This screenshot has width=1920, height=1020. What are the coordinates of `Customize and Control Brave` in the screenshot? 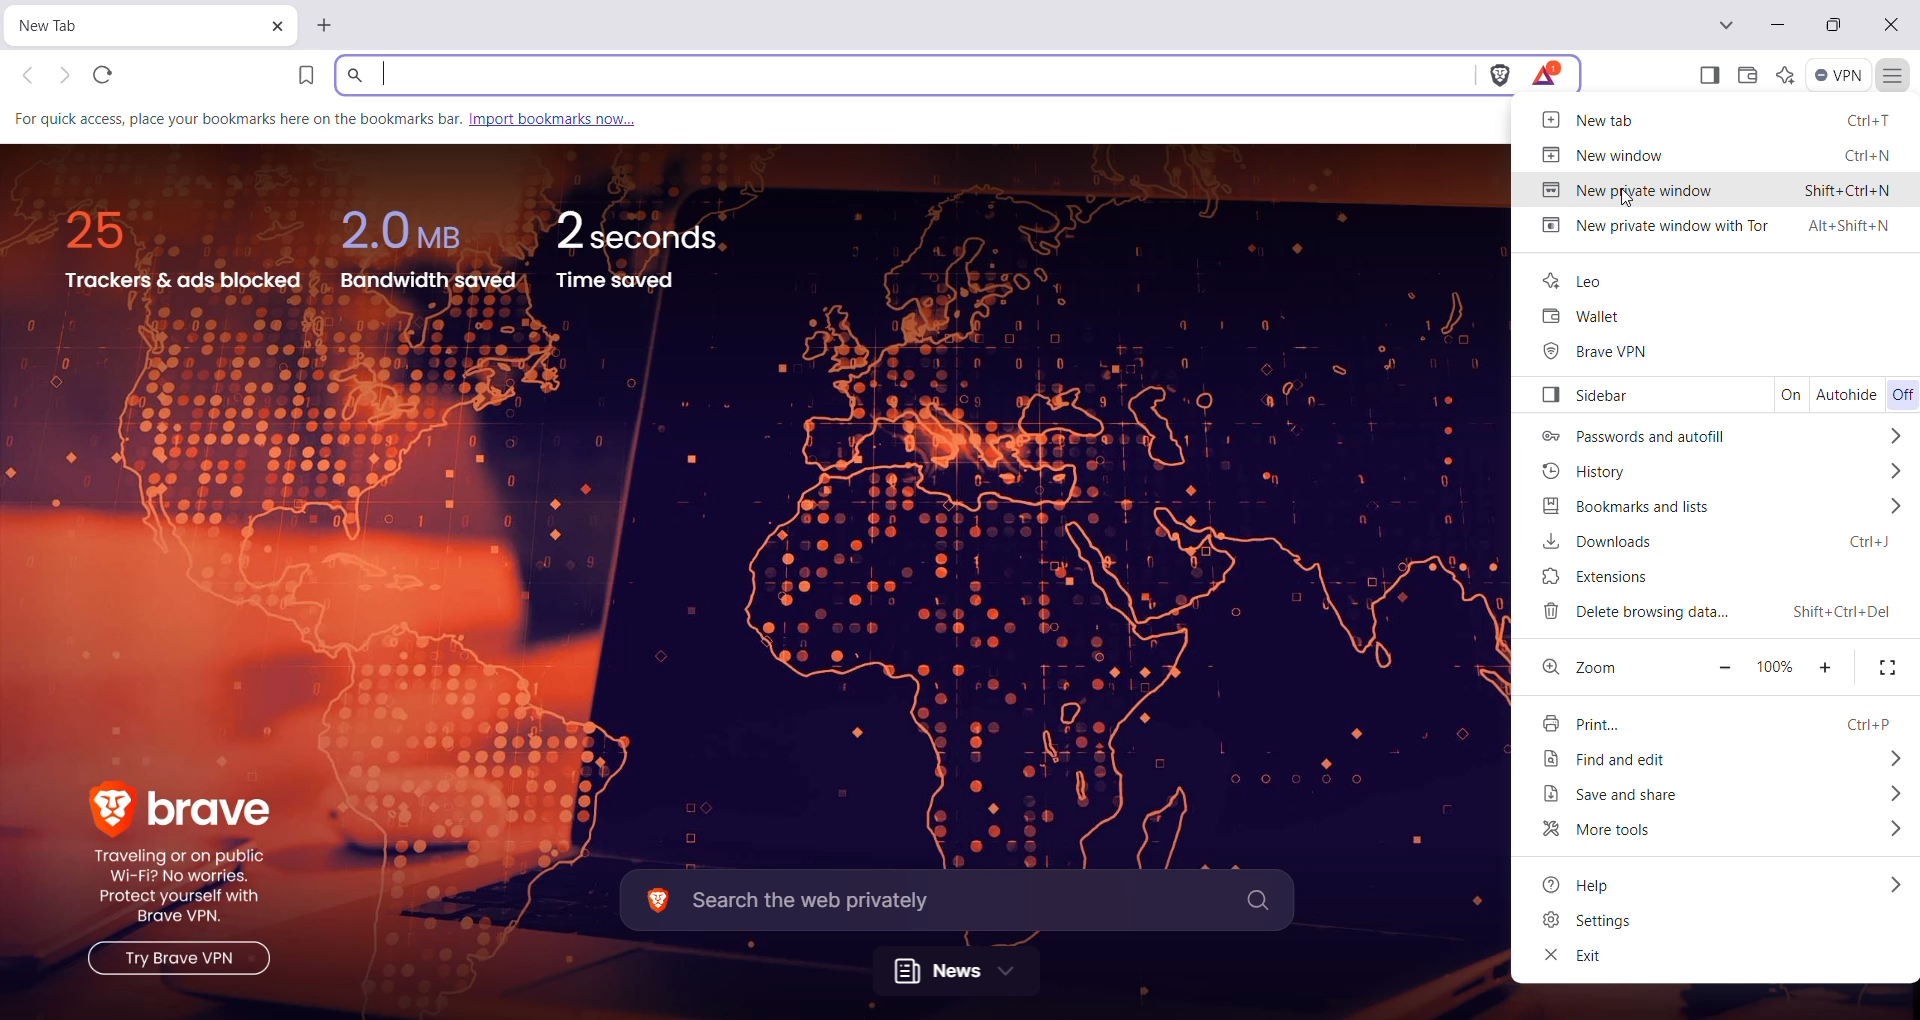 It's located at (1894, 75).